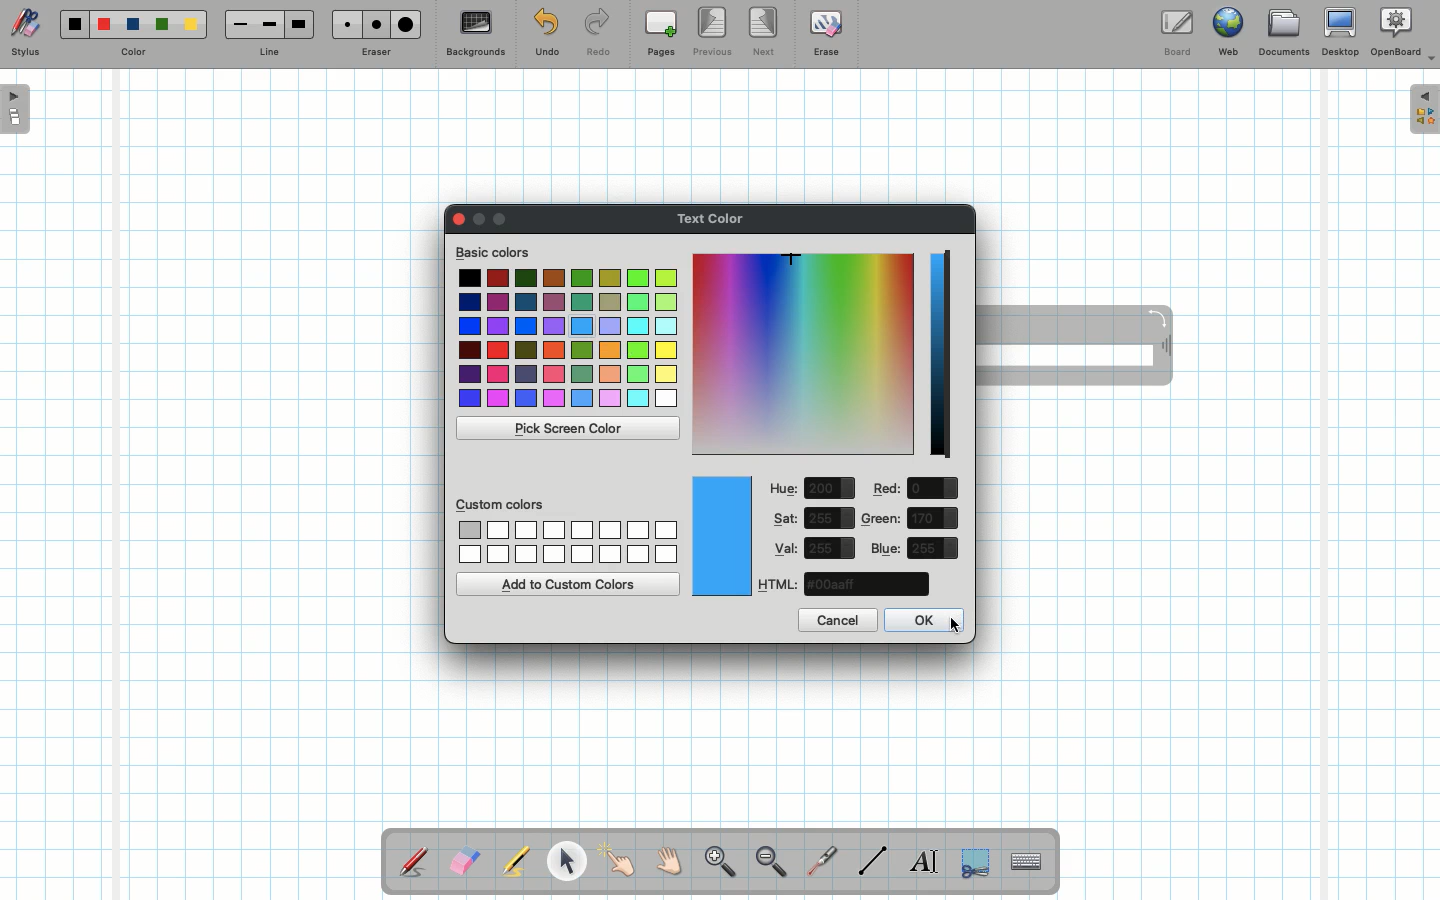  Describe the element at coordinates (786, 518) in the screenshot. I see `Sat` at that location.